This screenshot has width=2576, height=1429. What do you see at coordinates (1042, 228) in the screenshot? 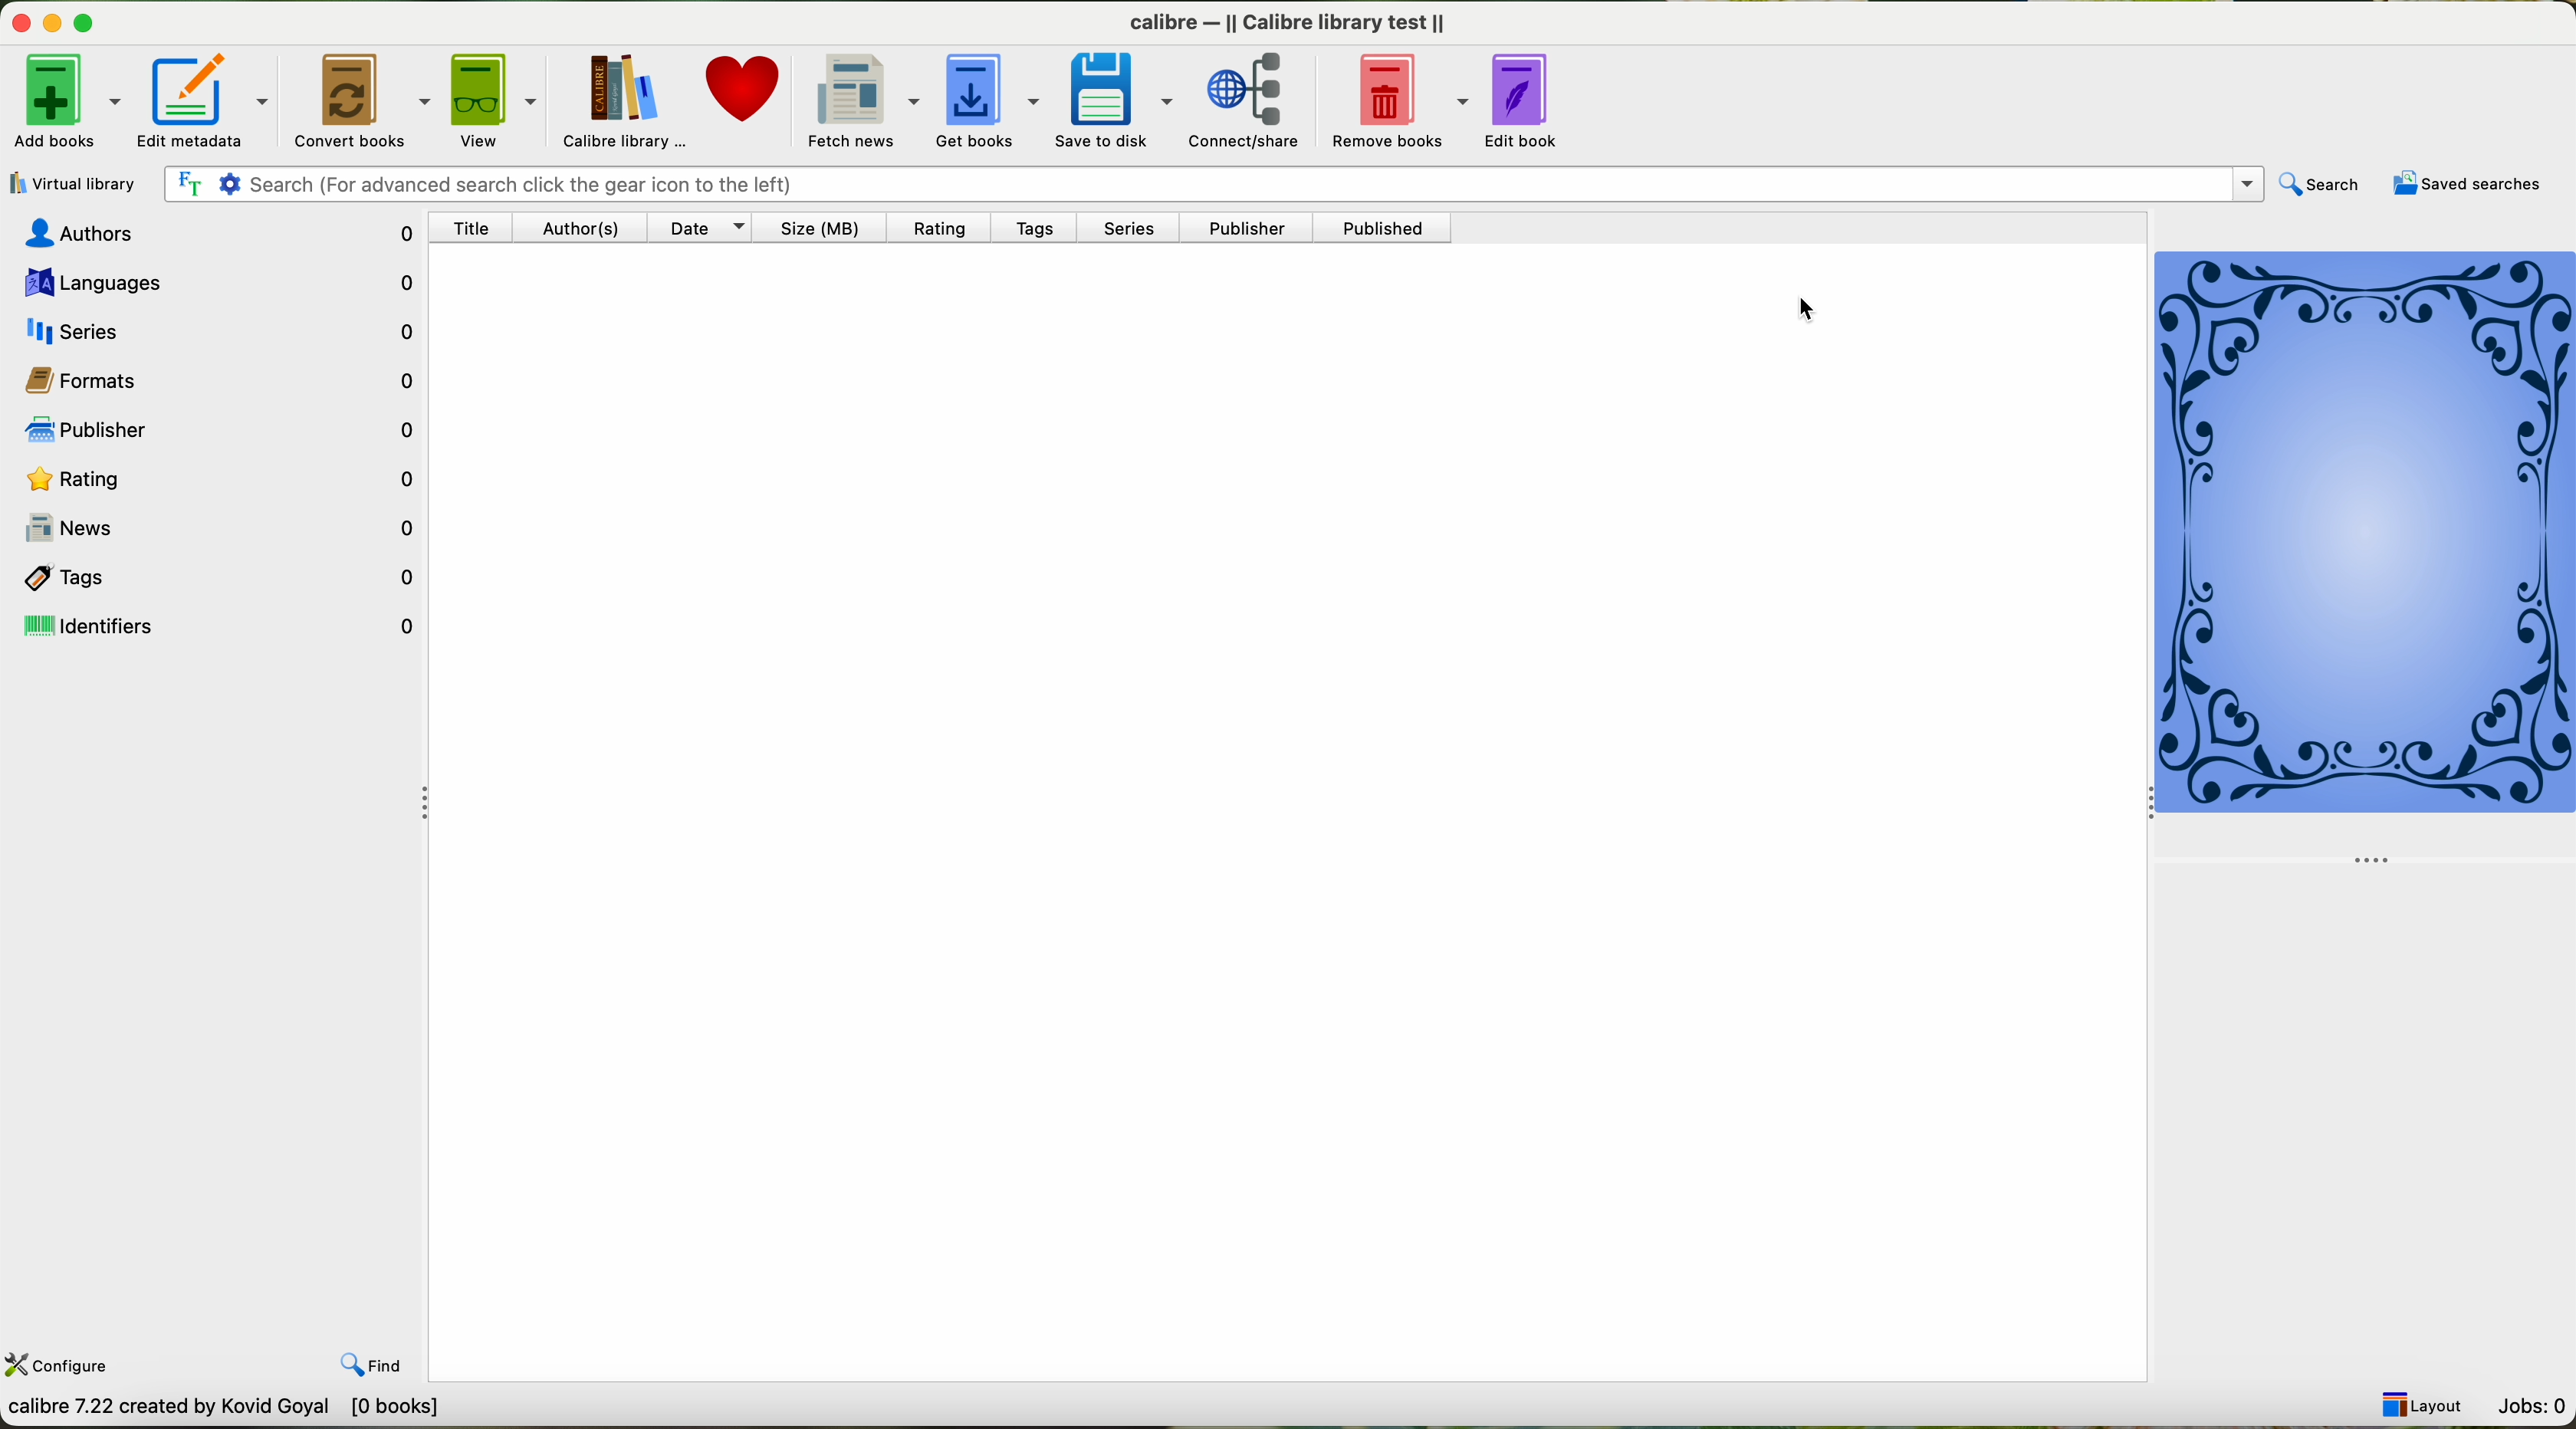
I see `tags` at bounding box center [1042, 228].